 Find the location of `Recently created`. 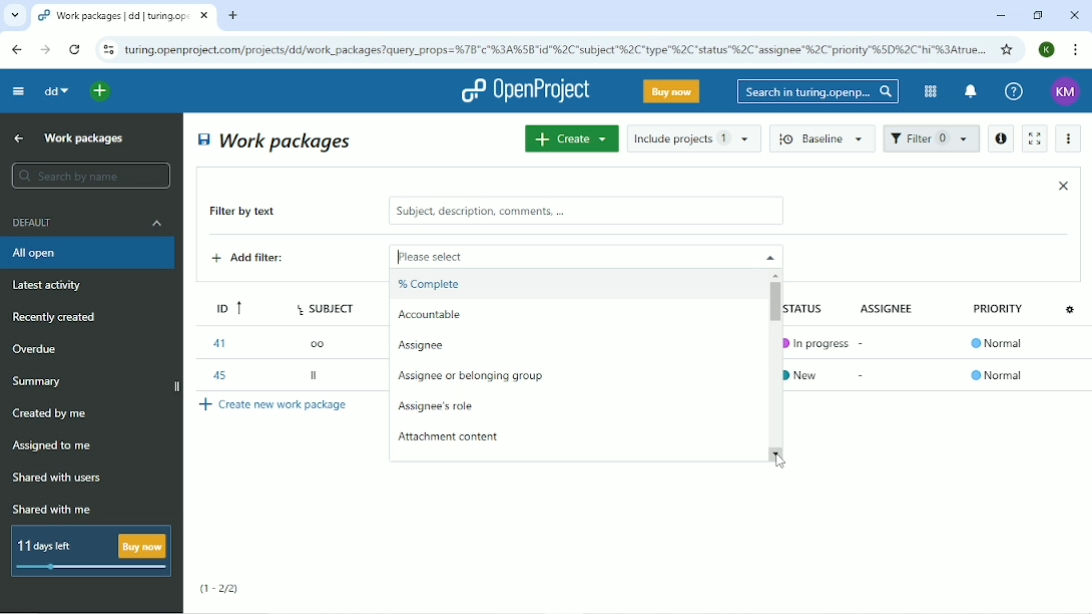

Recently created is located at coordinates (58, 317).